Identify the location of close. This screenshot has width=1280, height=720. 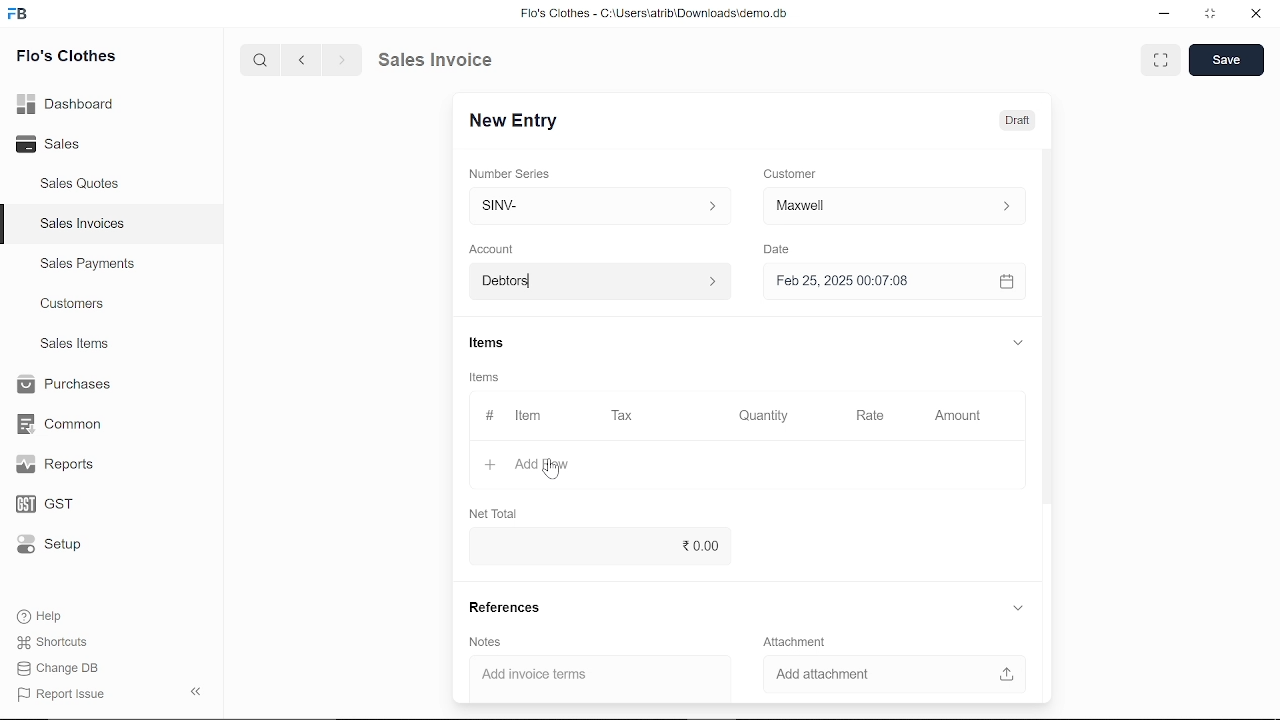
(1254, 14).